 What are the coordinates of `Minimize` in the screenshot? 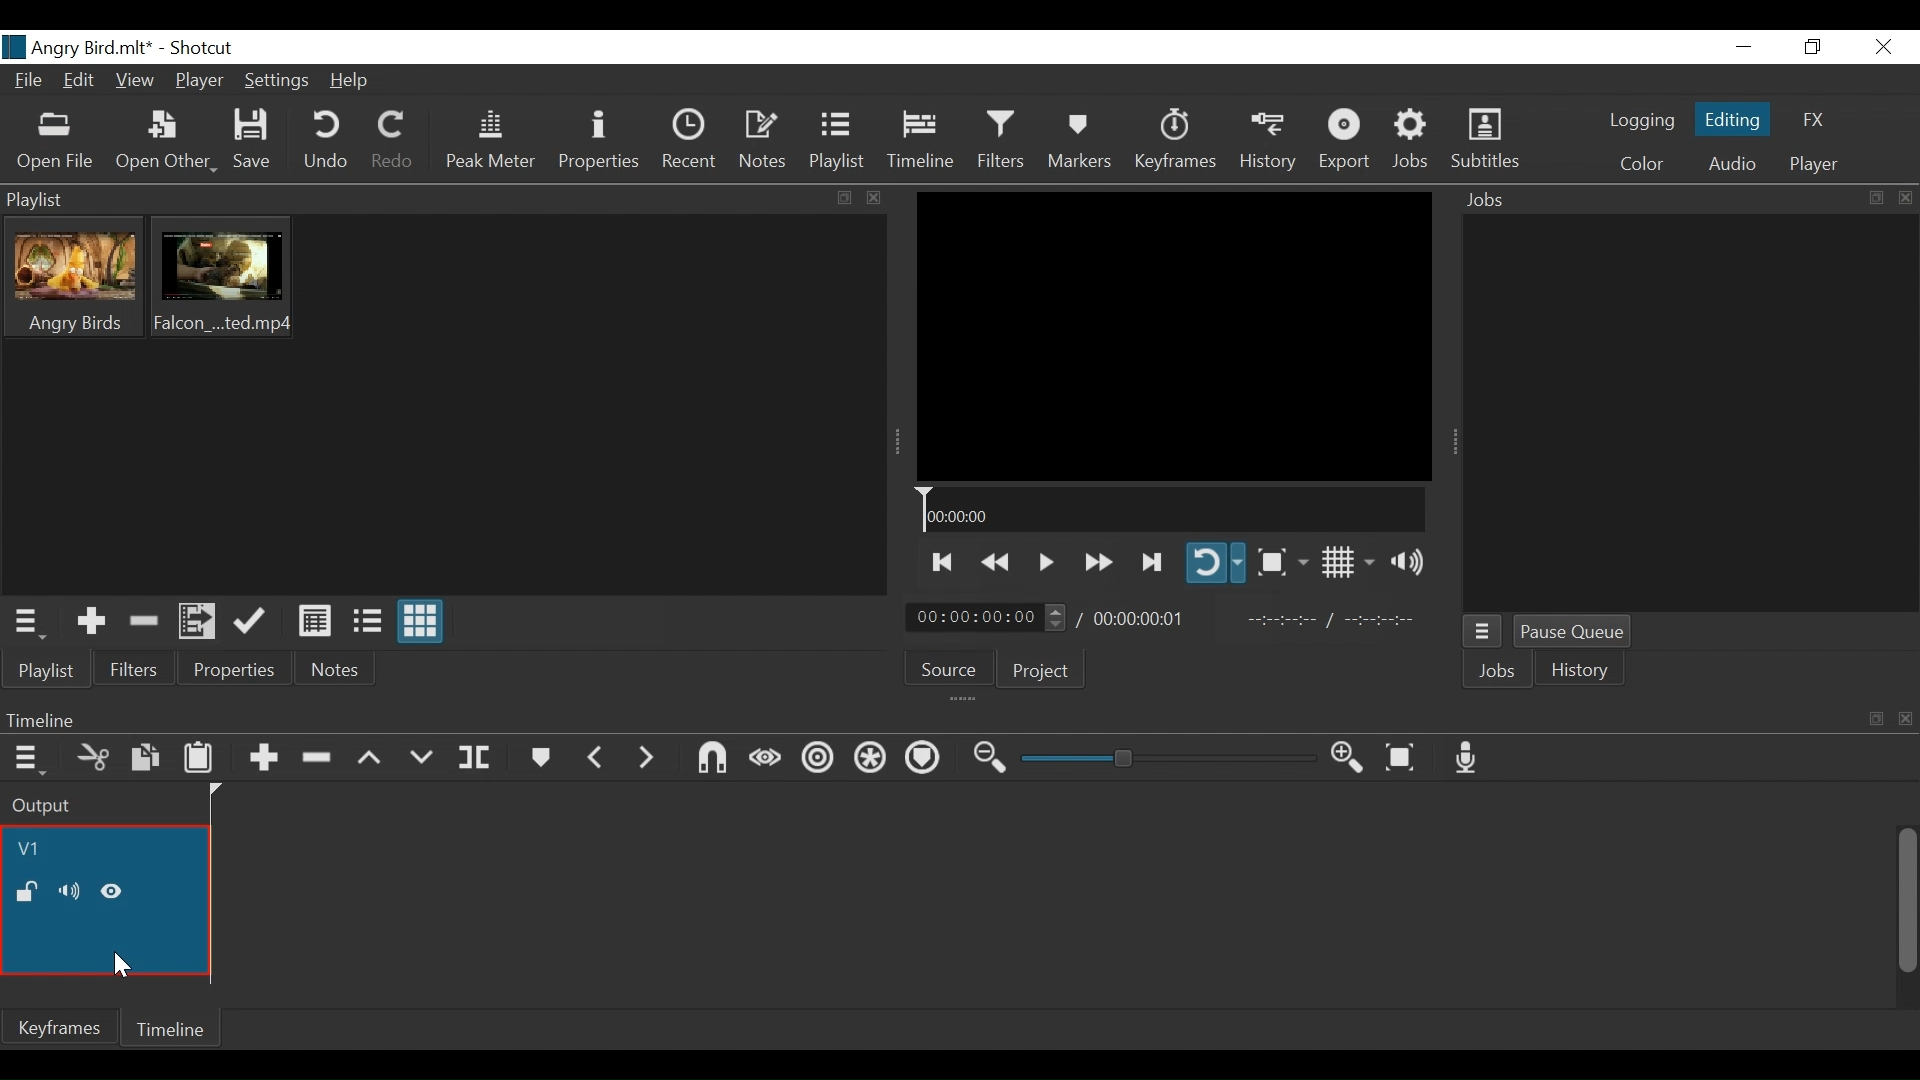 It's located at (1744, 46).